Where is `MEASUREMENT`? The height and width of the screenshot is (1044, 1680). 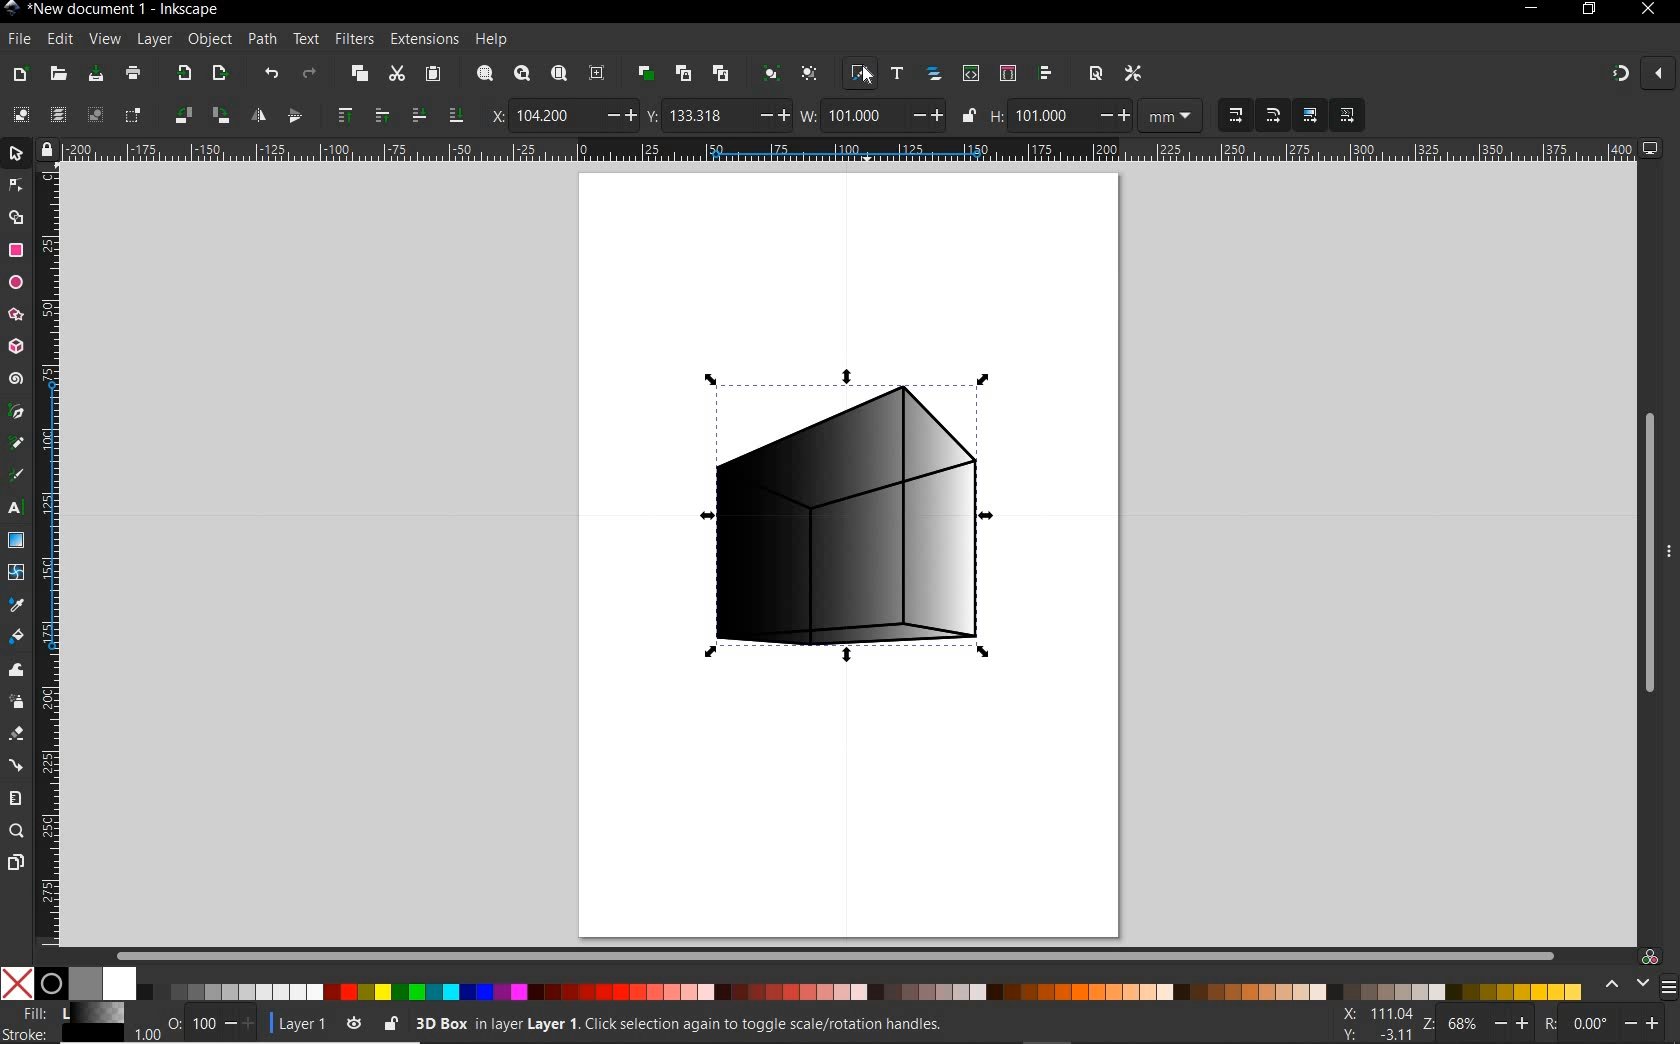 MEASUREMENT is located at coordinates (1168, 114).